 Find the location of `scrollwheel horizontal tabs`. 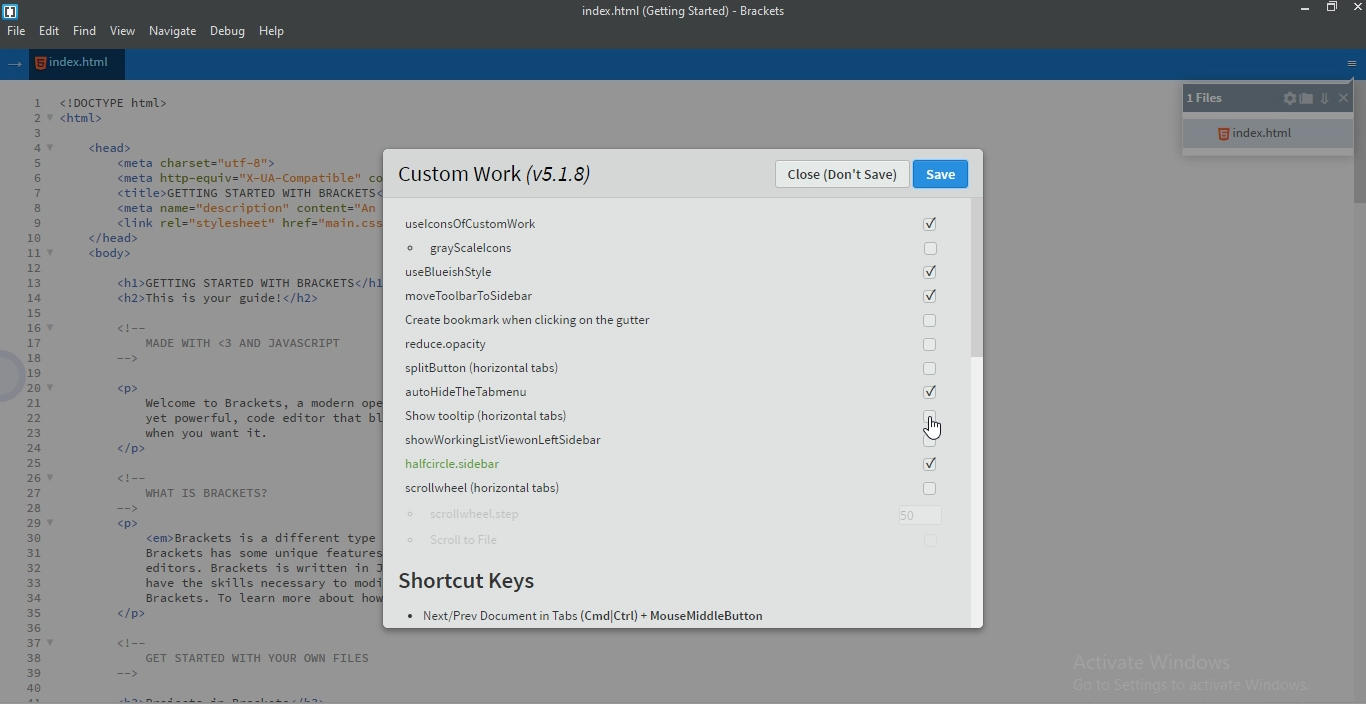

scrollwheel horizontal tabs is located at coordinates (675, 488).